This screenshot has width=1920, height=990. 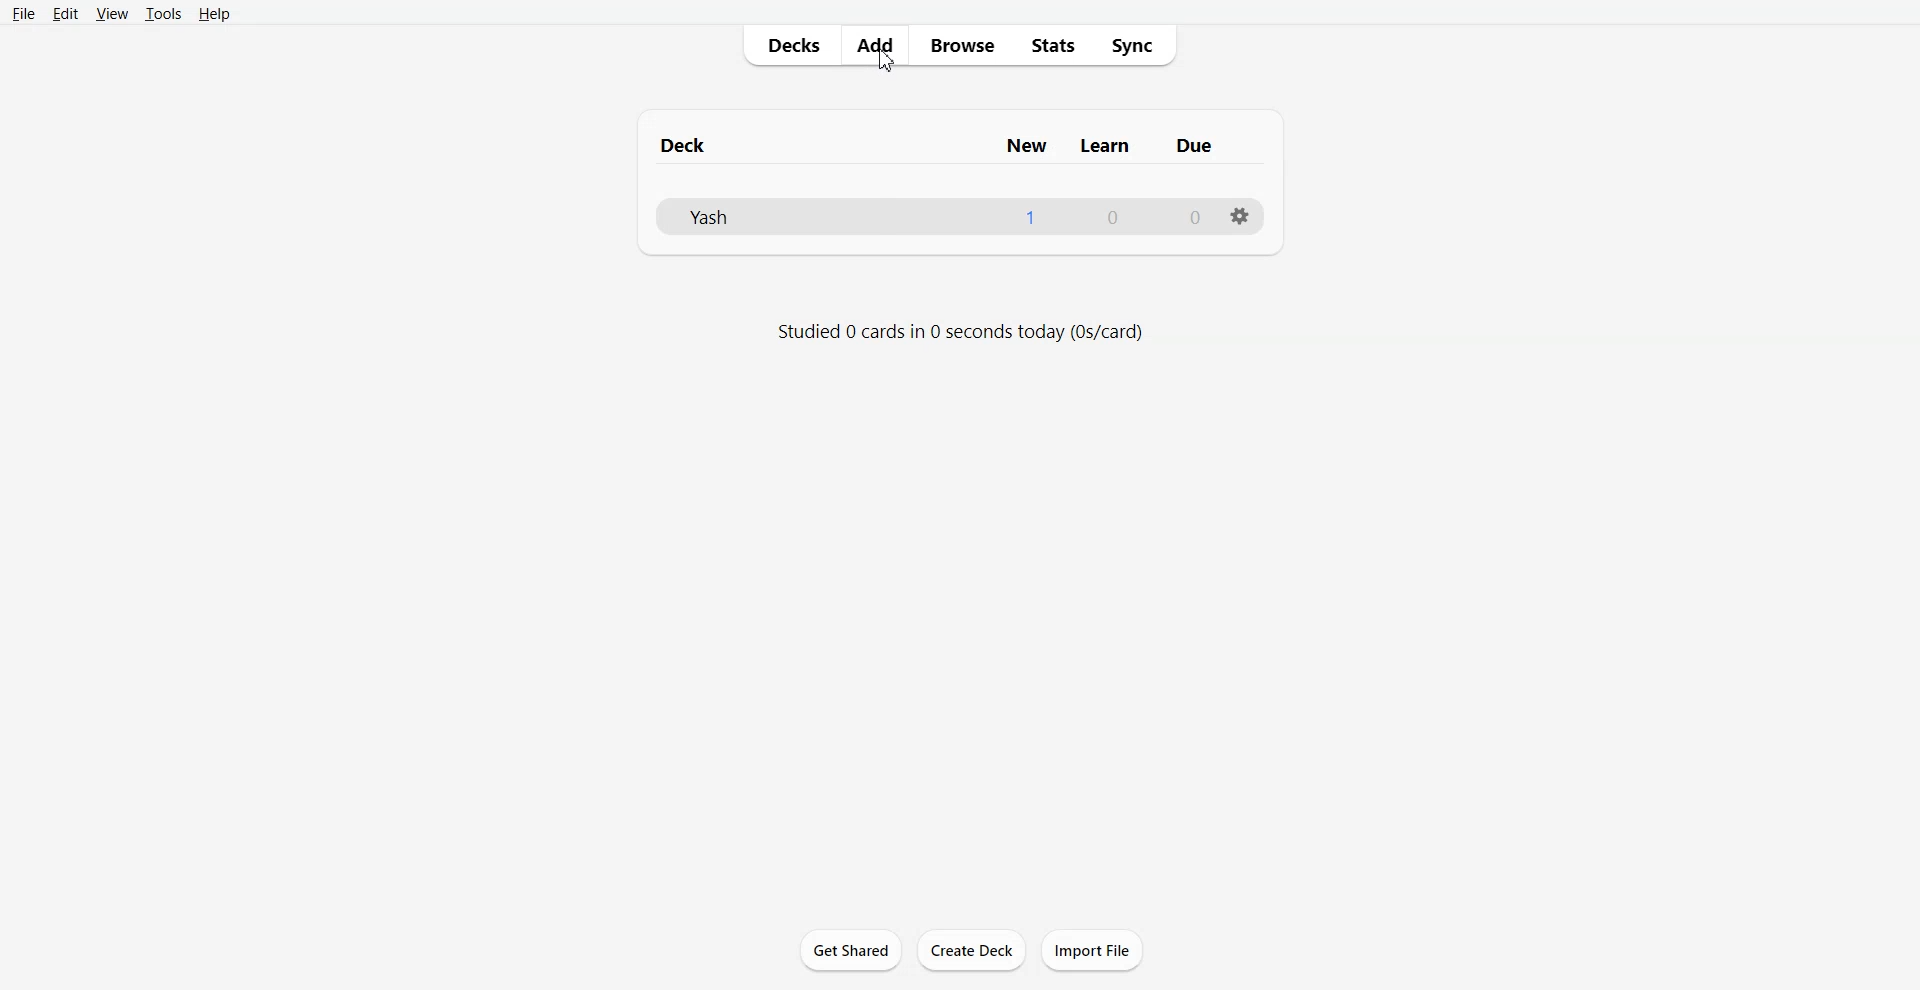 I want to click on File, so click(x=24, y=14).